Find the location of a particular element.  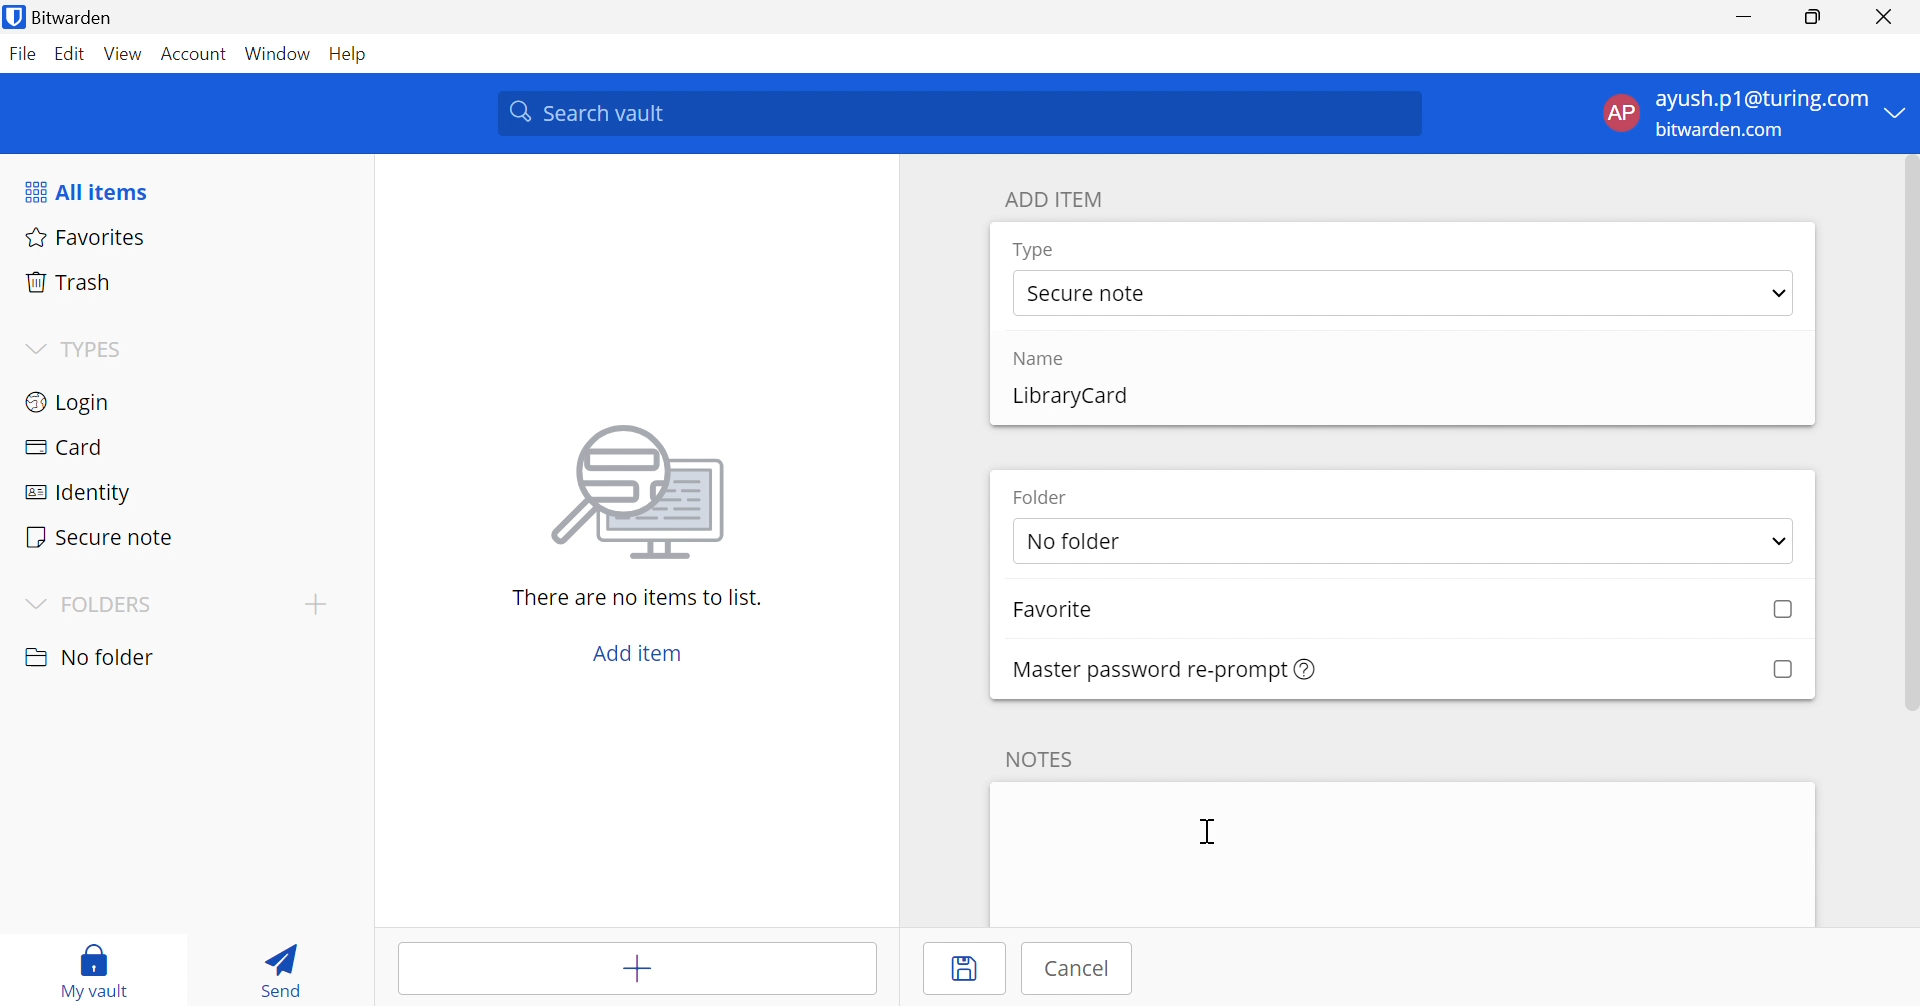

FOLDERS is located at coordinates (92, 606).